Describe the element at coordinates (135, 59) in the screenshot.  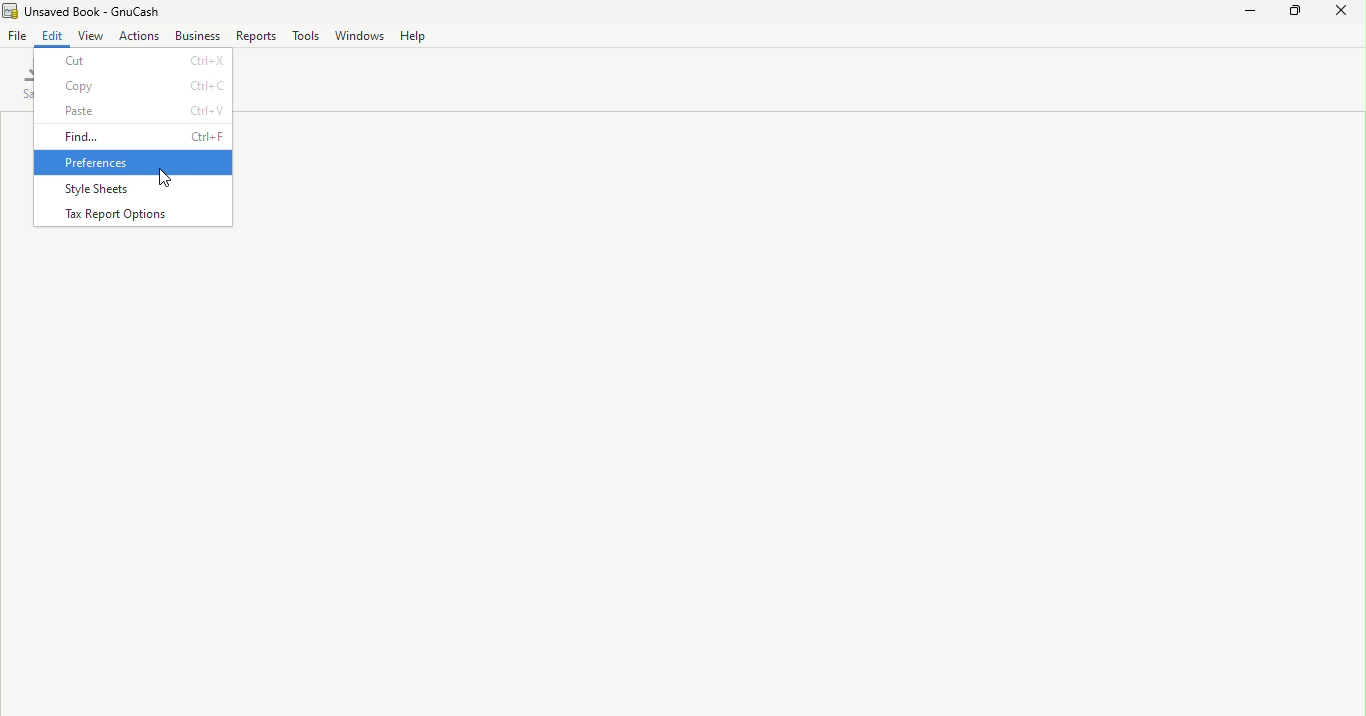
I see `Cut ` at that location.